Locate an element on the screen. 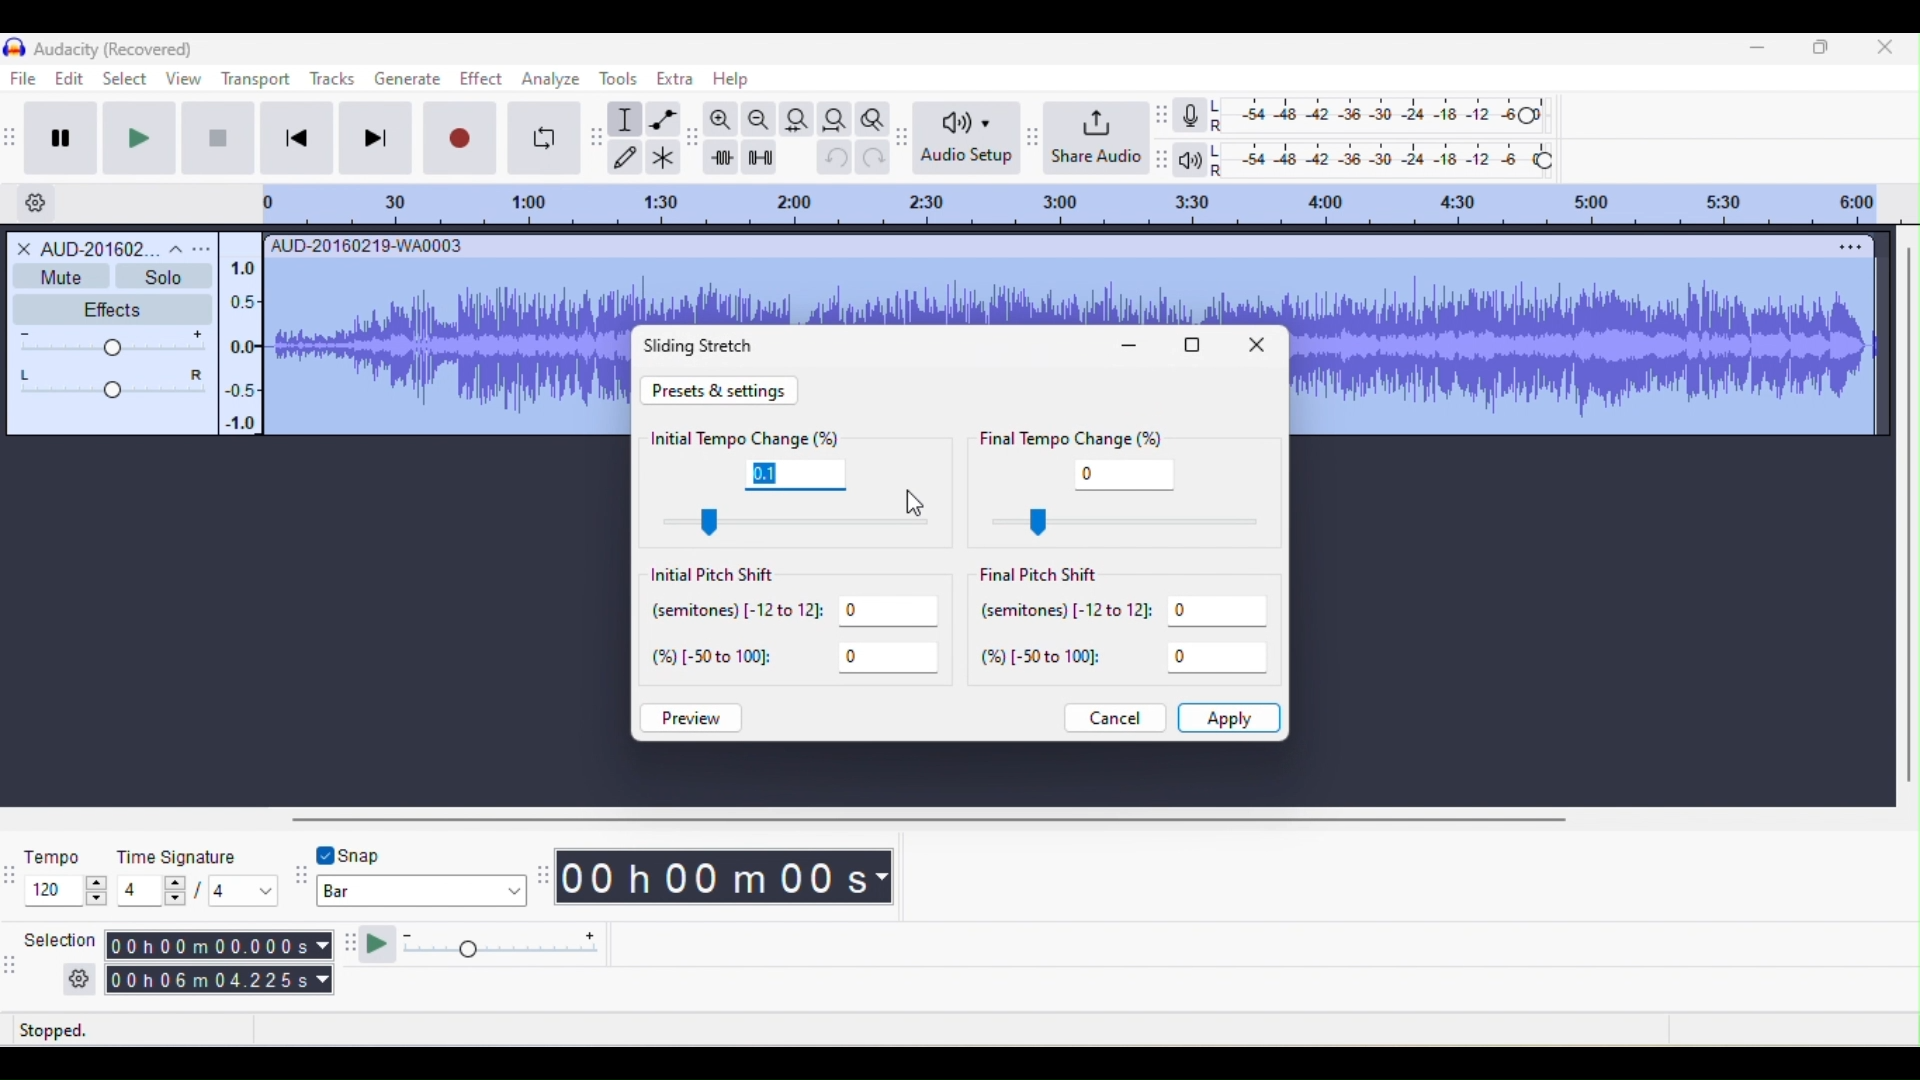 This screenshot has width=1920, height=1080. 00 h 00 m 00.000 s is located at coordinates (219, 945).